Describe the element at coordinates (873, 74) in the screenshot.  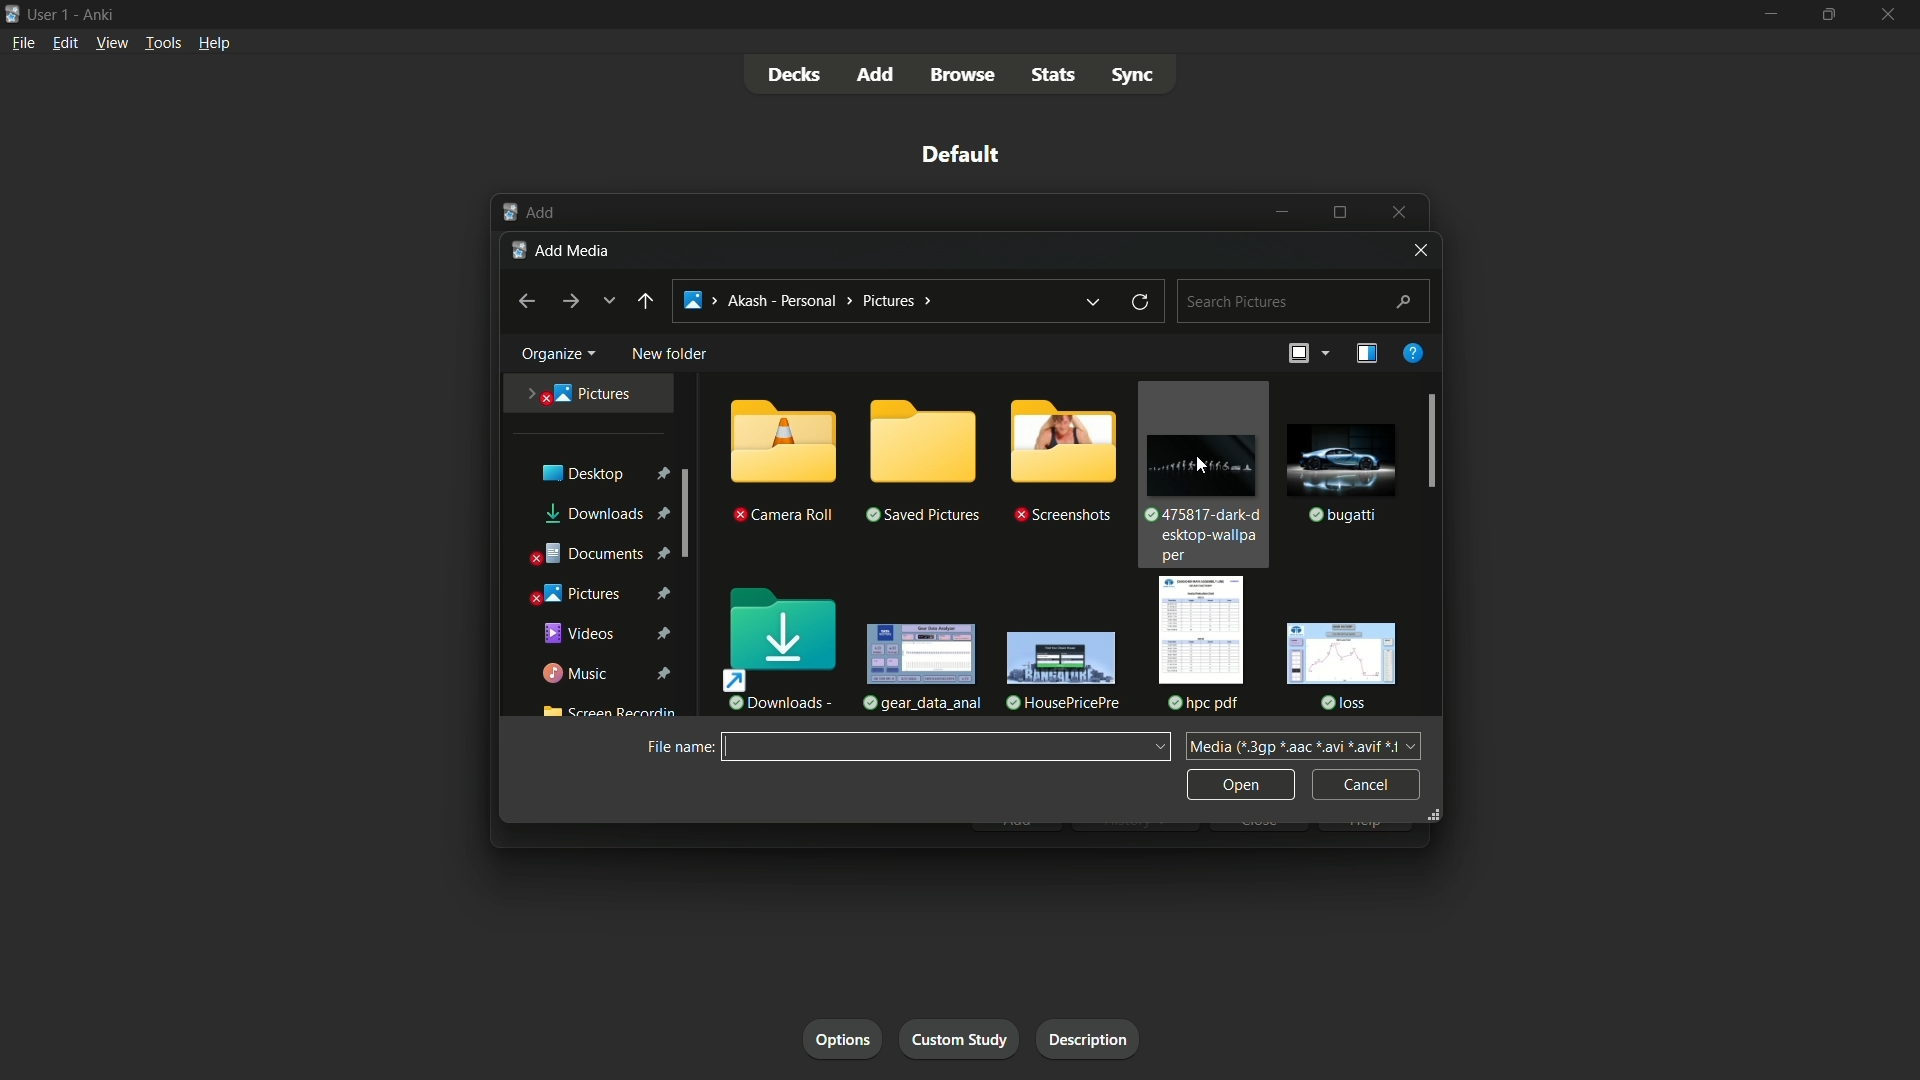
I see `add` at that location.